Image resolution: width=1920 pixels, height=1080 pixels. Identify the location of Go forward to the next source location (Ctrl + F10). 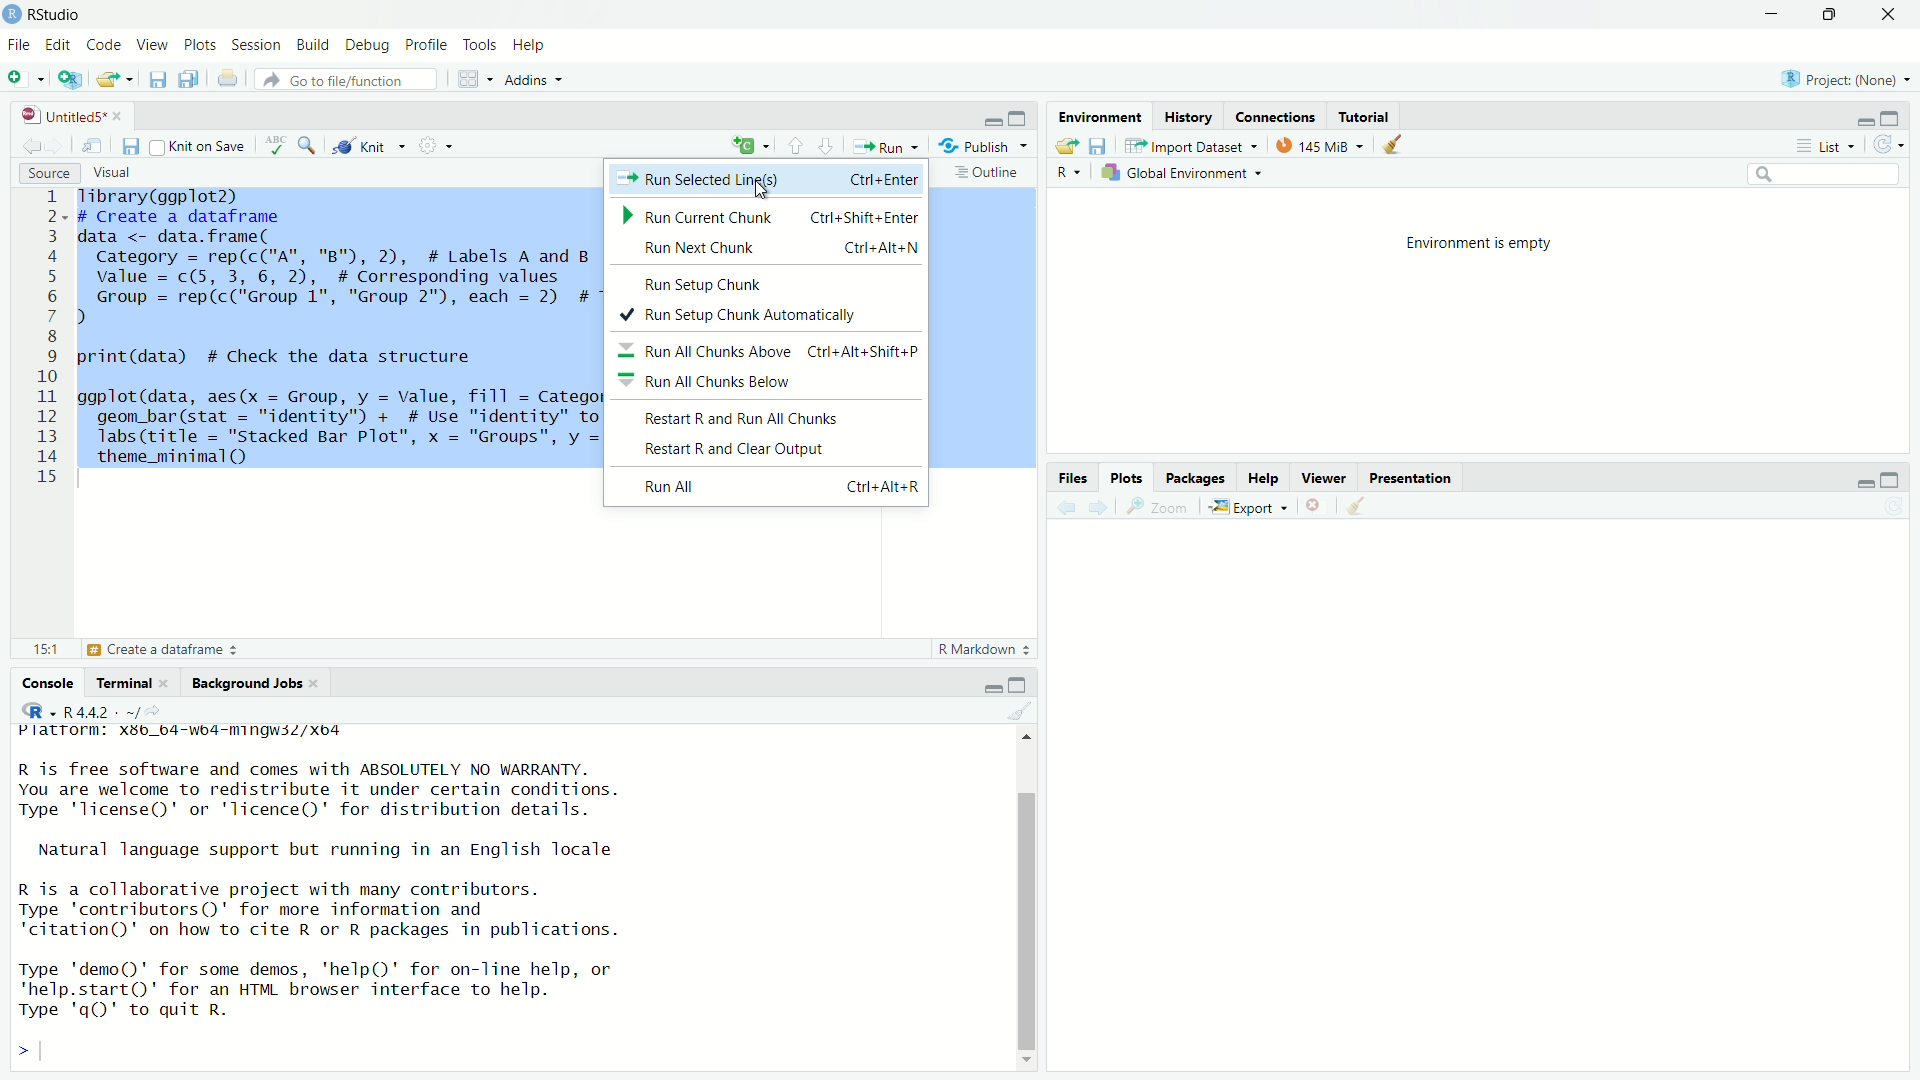
(57, 142).